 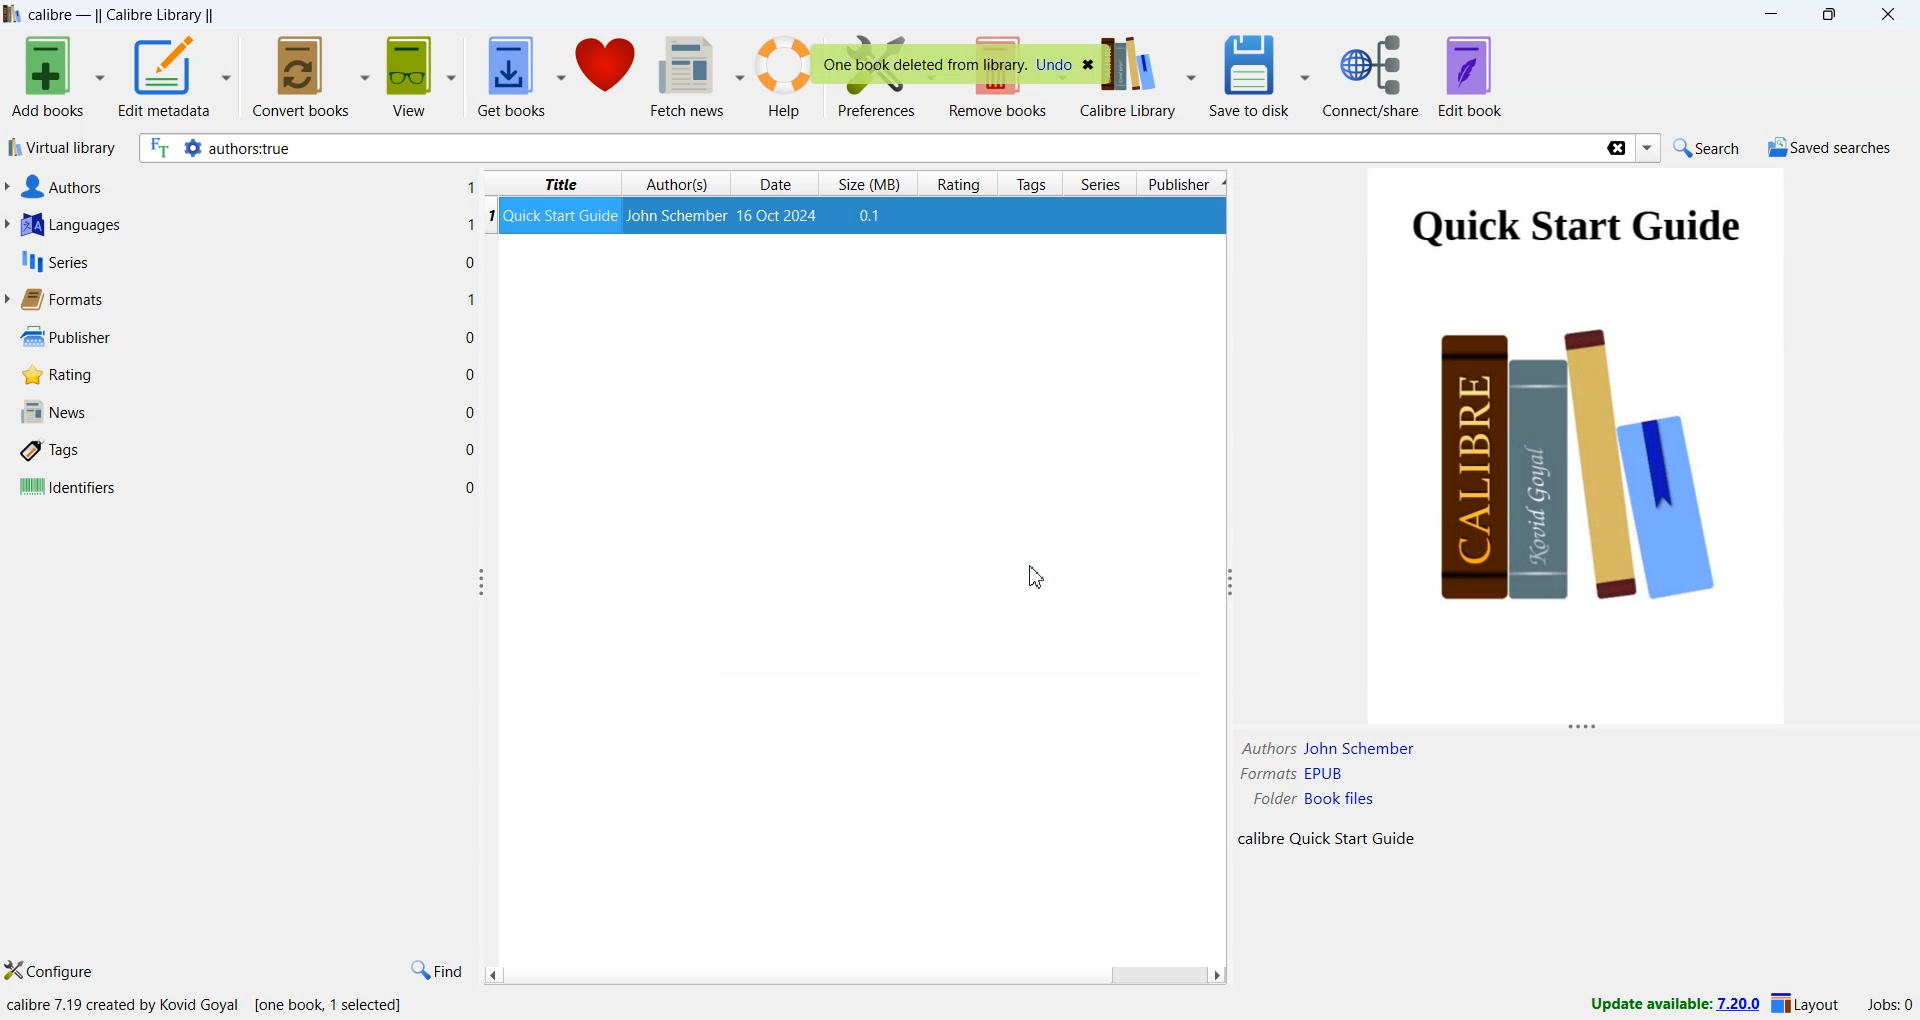 I want to click on tags, so click(x=1034, y=184).